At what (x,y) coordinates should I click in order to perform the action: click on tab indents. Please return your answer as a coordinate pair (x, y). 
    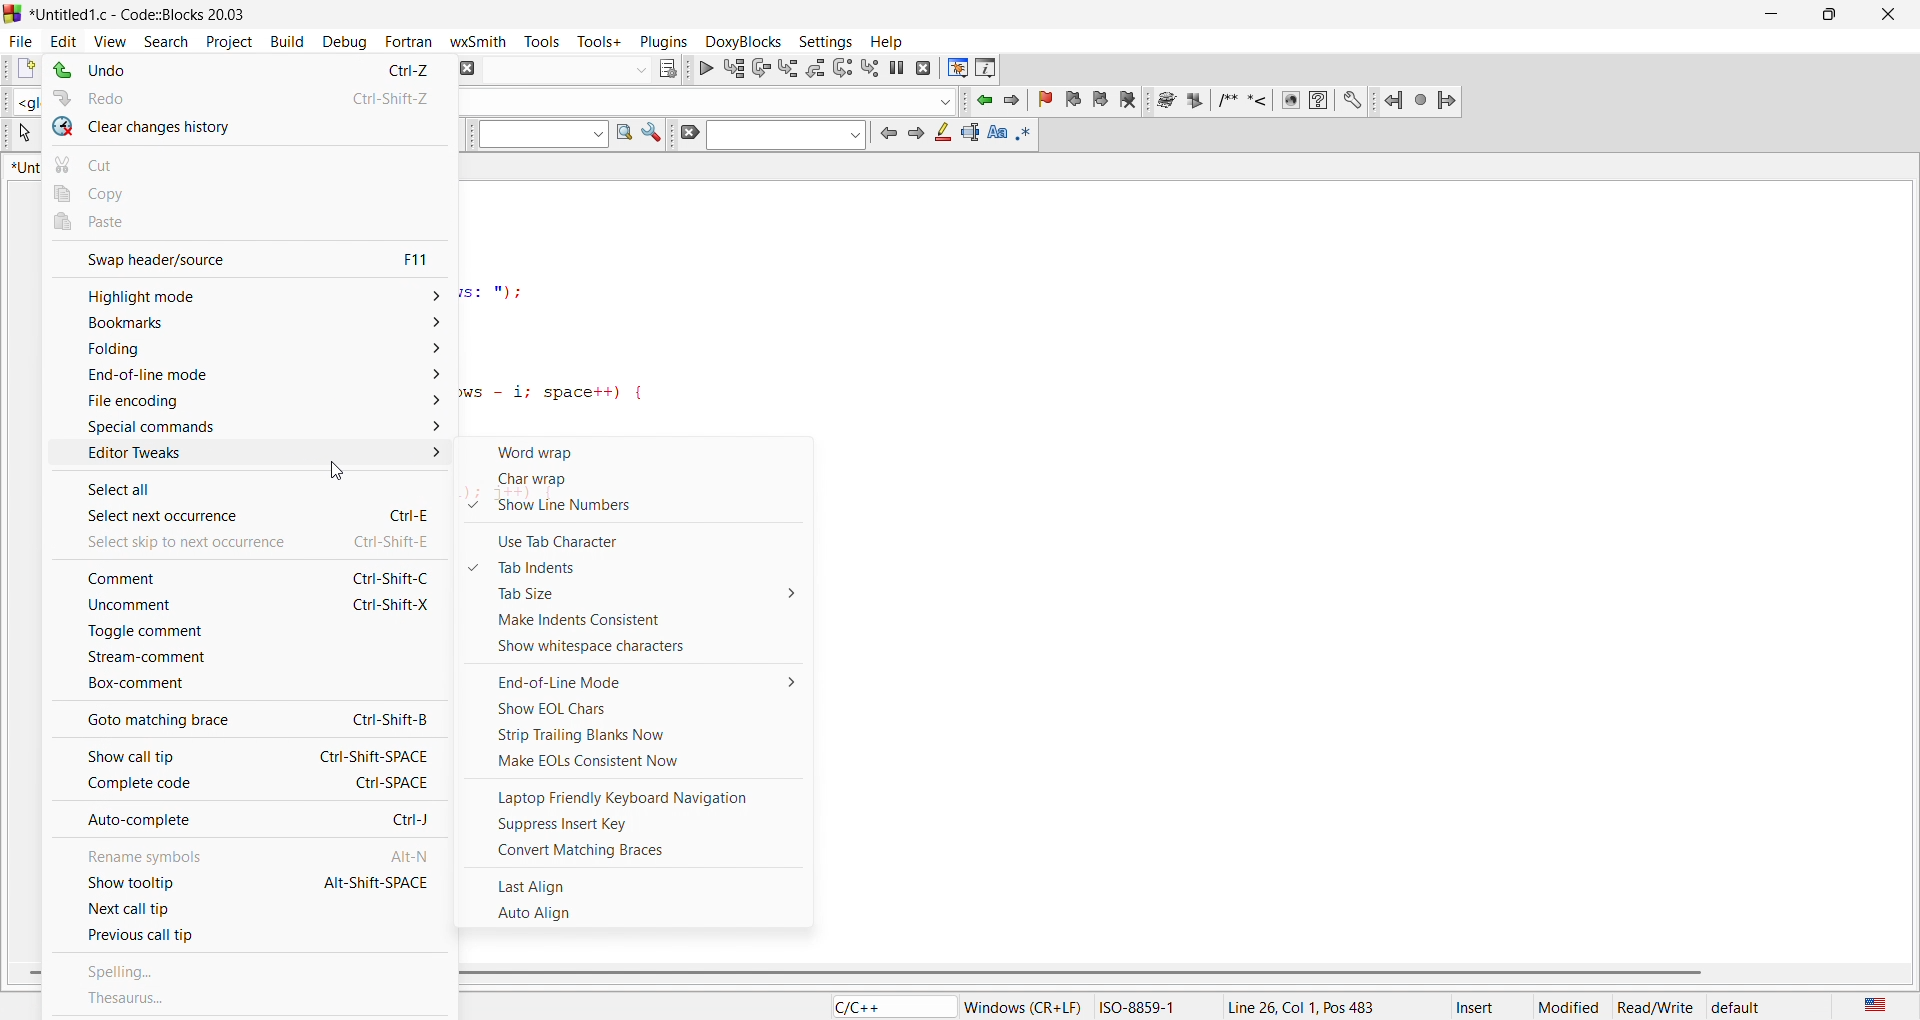
    Looking at the image, I should click on (644, 568).